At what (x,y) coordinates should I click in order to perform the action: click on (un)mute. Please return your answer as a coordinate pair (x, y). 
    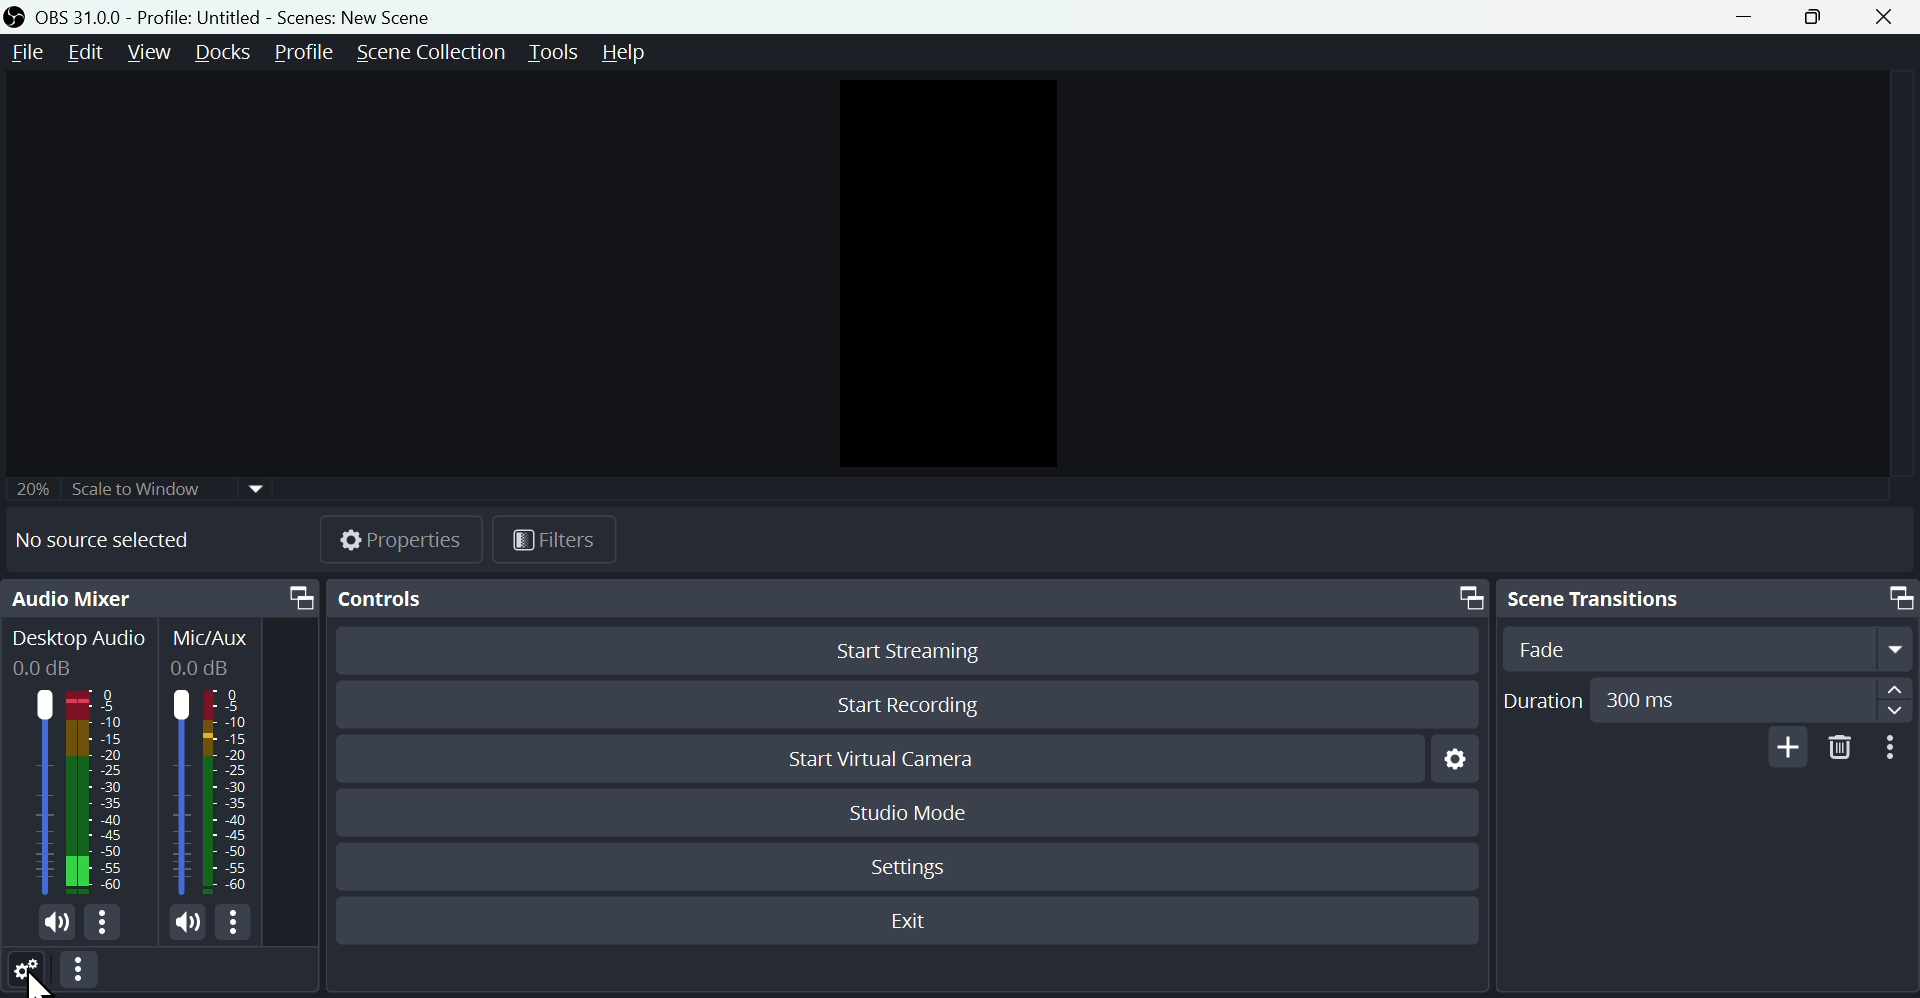
    Looking at the image, I should click on (188, 924).